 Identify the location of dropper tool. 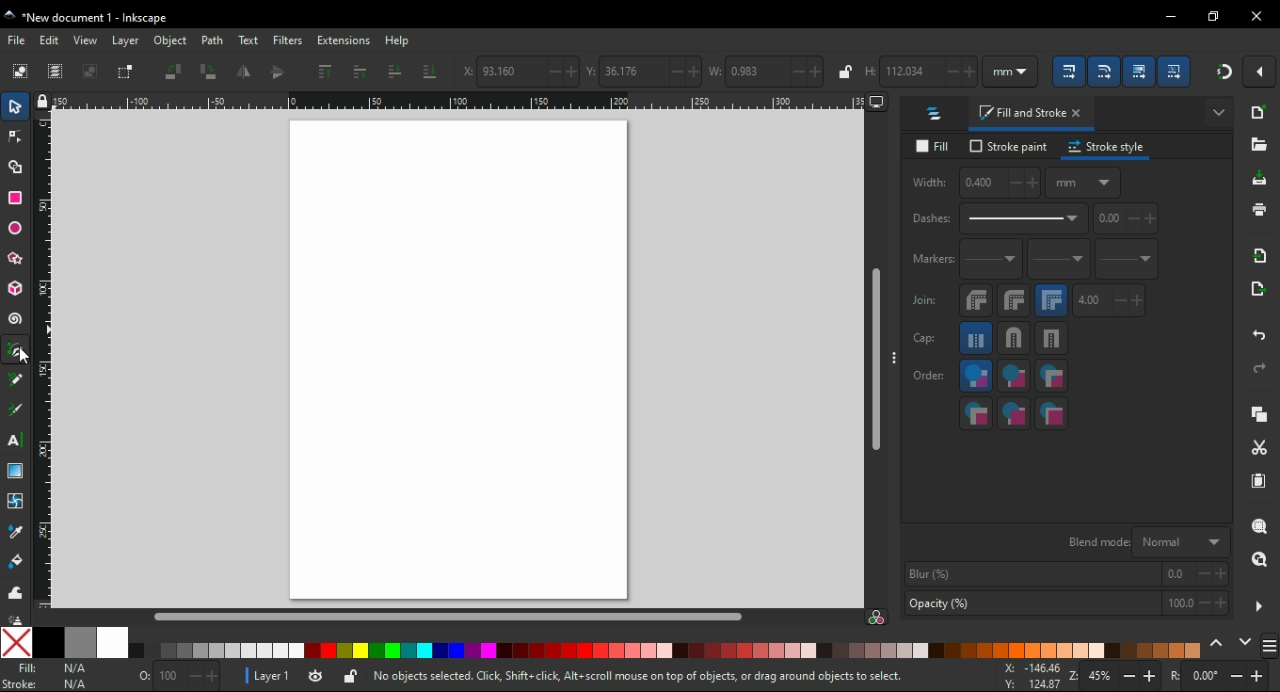
(17, 532).